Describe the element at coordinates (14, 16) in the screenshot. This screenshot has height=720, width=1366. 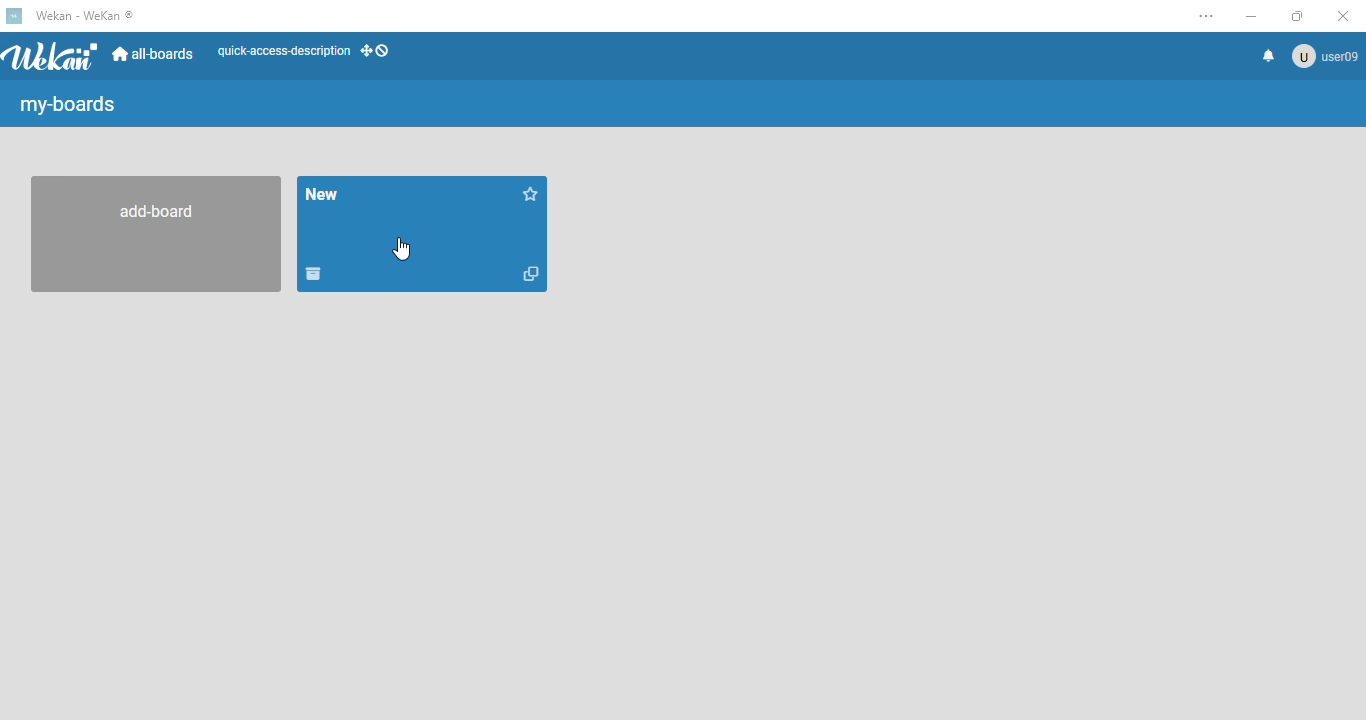
I see `logo` at that location.